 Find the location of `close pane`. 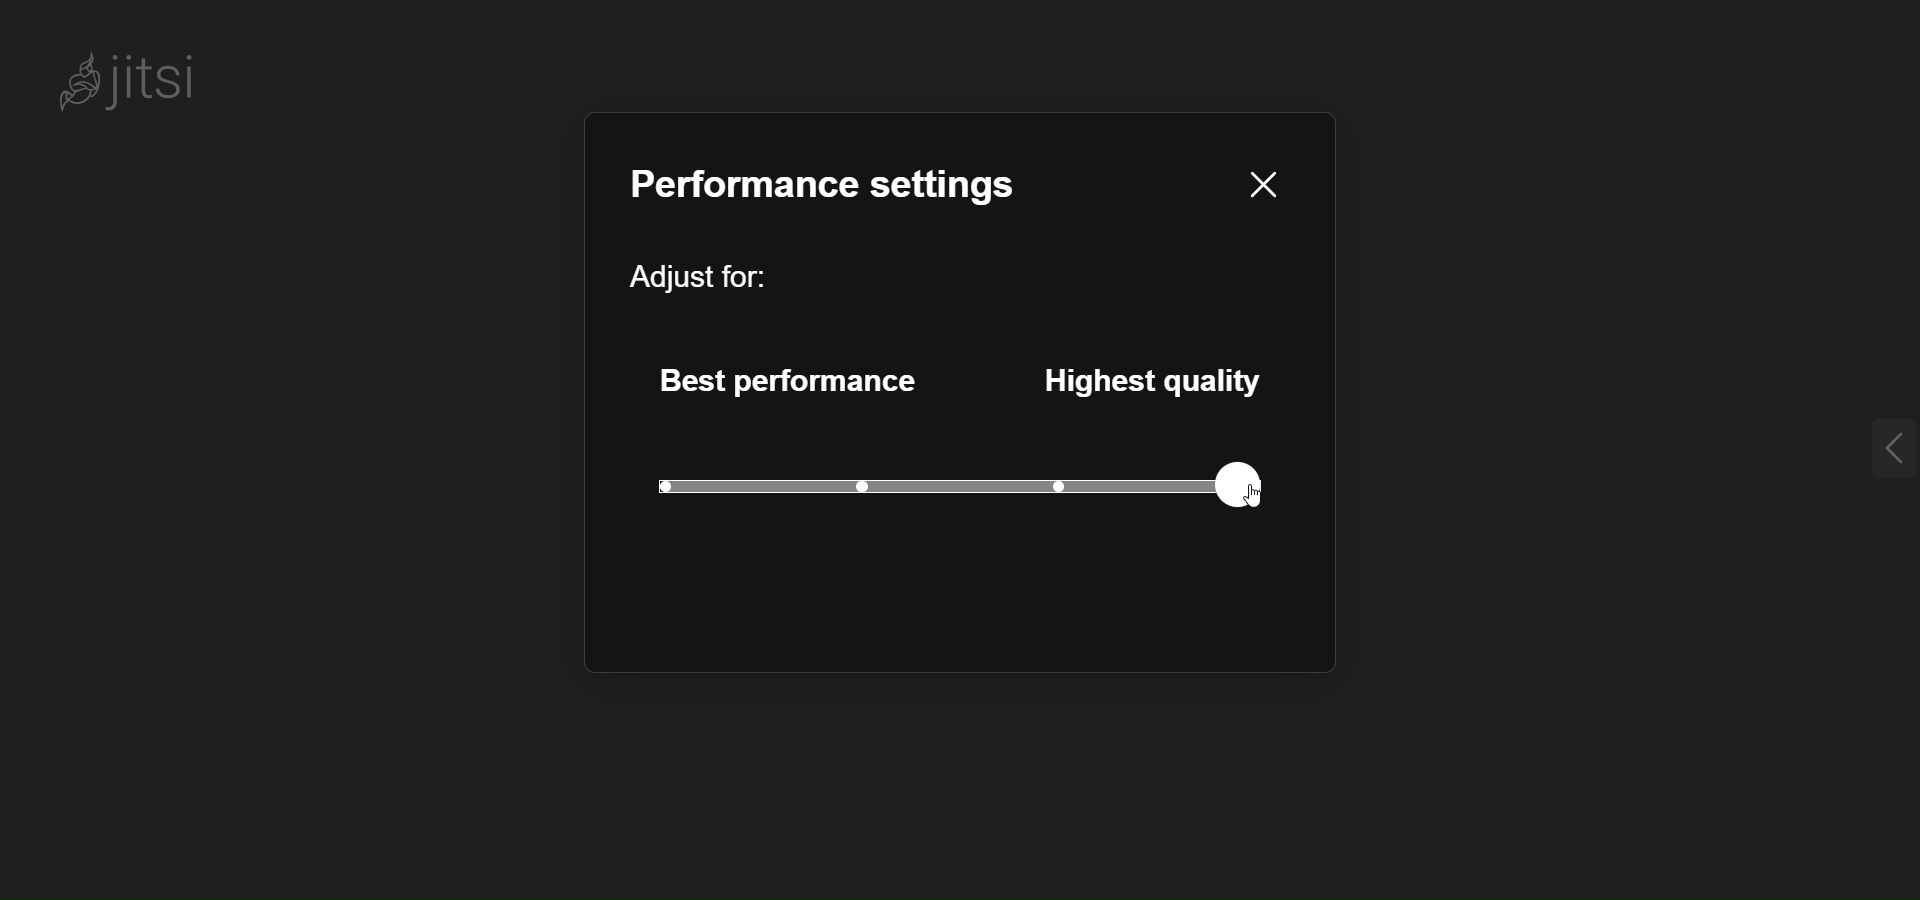

close pane is located at coordinates (1270, 181).